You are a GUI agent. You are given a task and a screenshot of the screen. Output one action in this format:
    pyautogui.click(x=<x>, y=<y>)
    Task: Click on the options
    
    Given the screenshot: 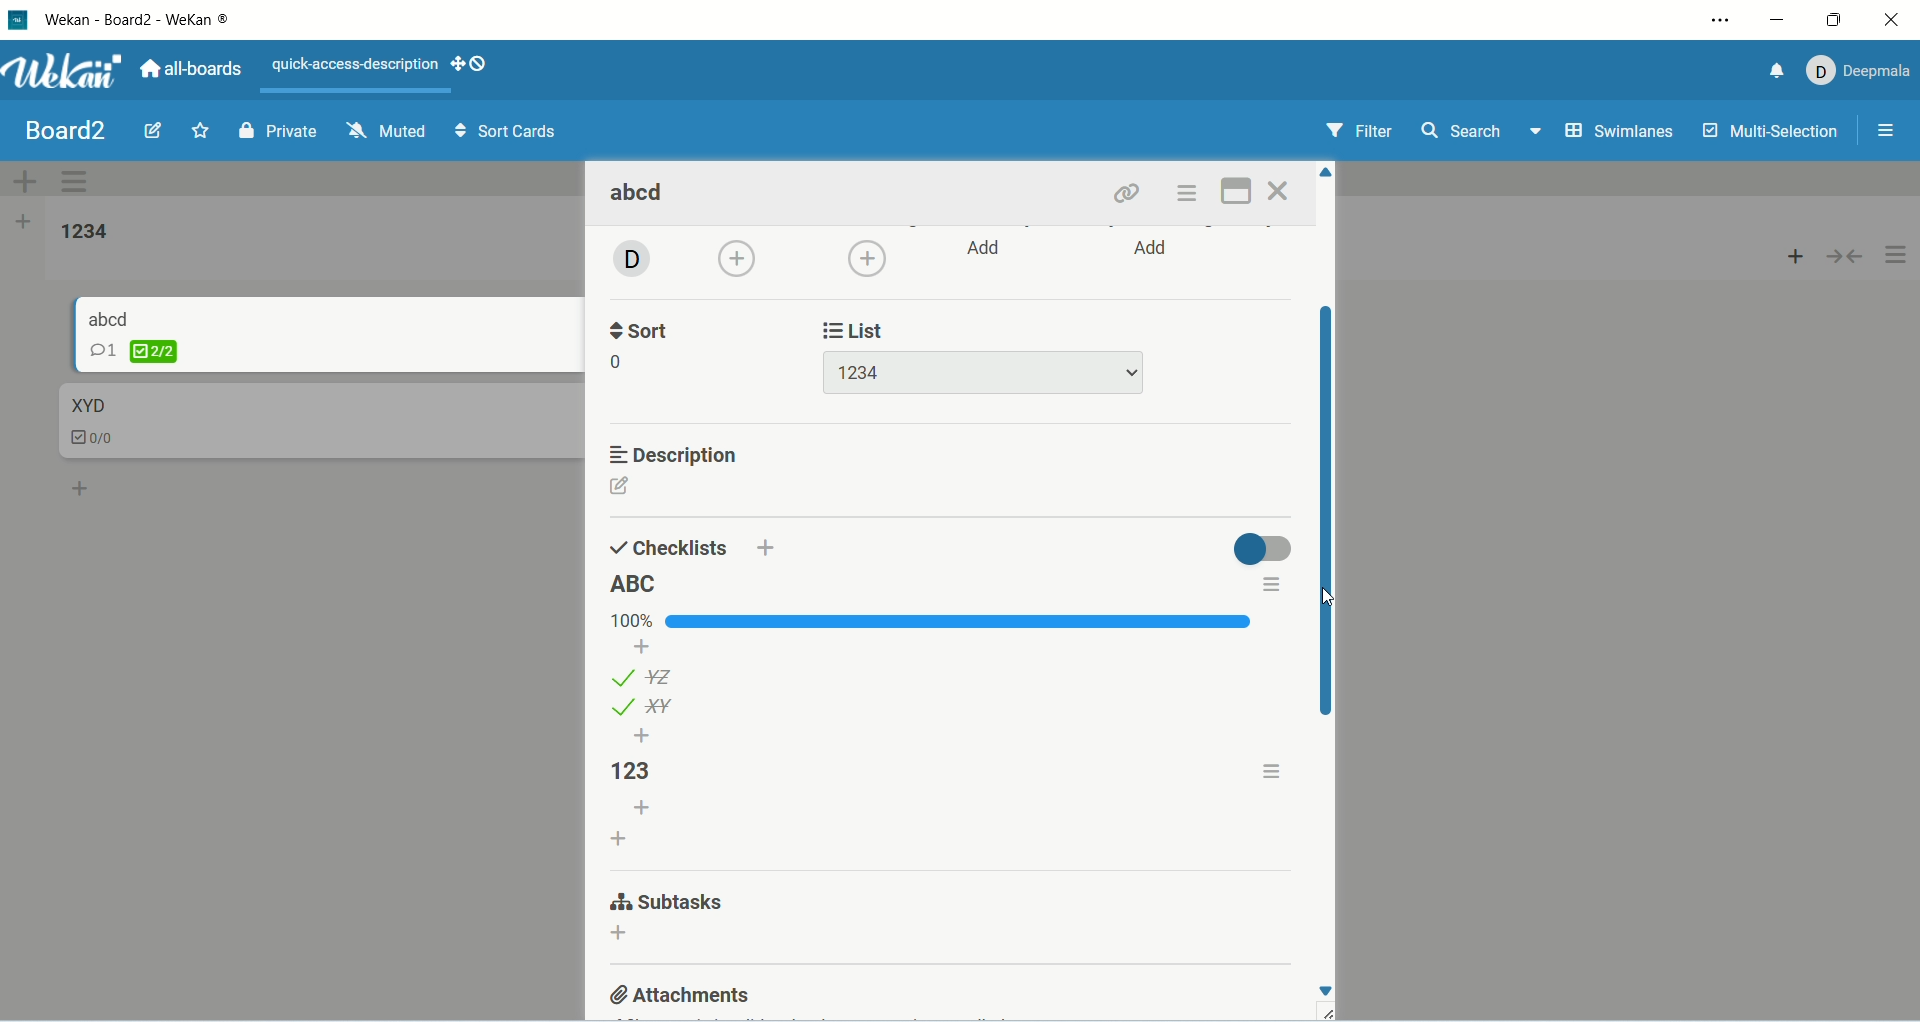 What is the action you would take?
    pyautogui.click(x=1275, y=769)
    